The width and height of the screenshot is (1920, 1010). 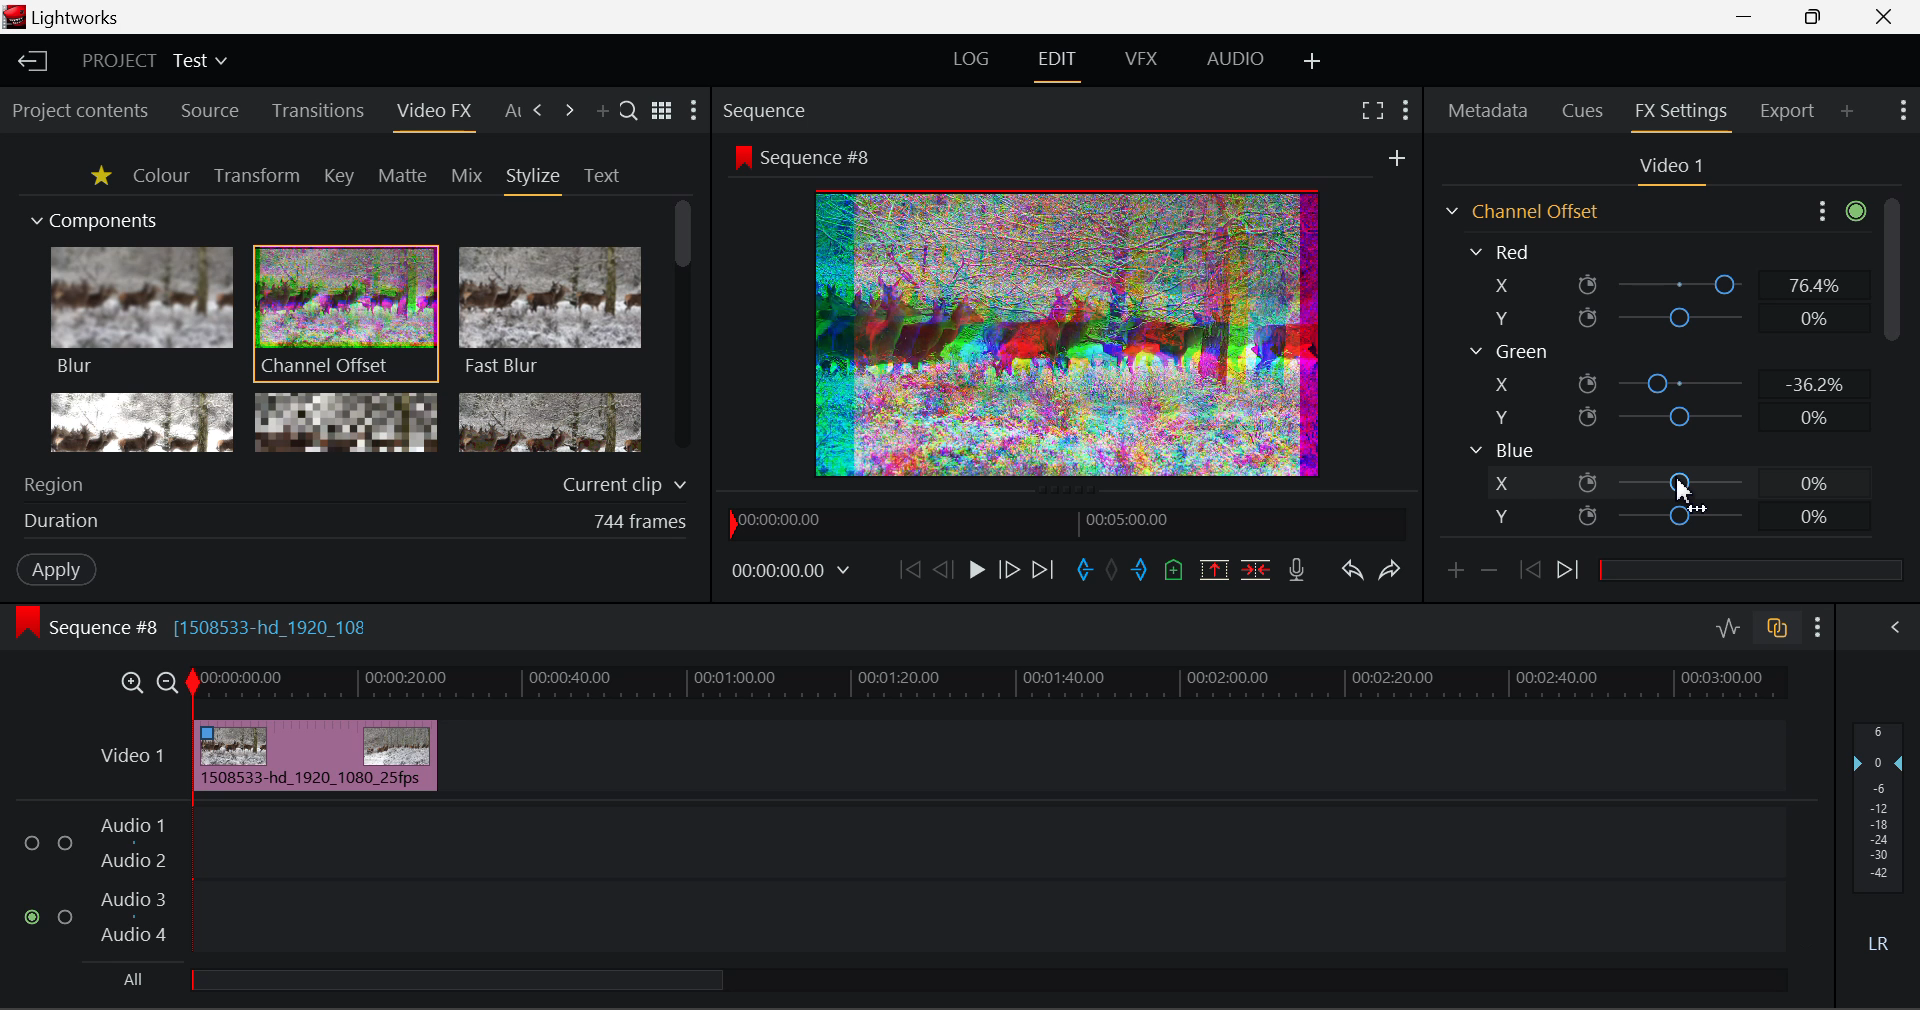 What do you see at coordinates (661, 107) in the screenshot?
I see `Toggle between title and list view` at bounding box center [661, 107].